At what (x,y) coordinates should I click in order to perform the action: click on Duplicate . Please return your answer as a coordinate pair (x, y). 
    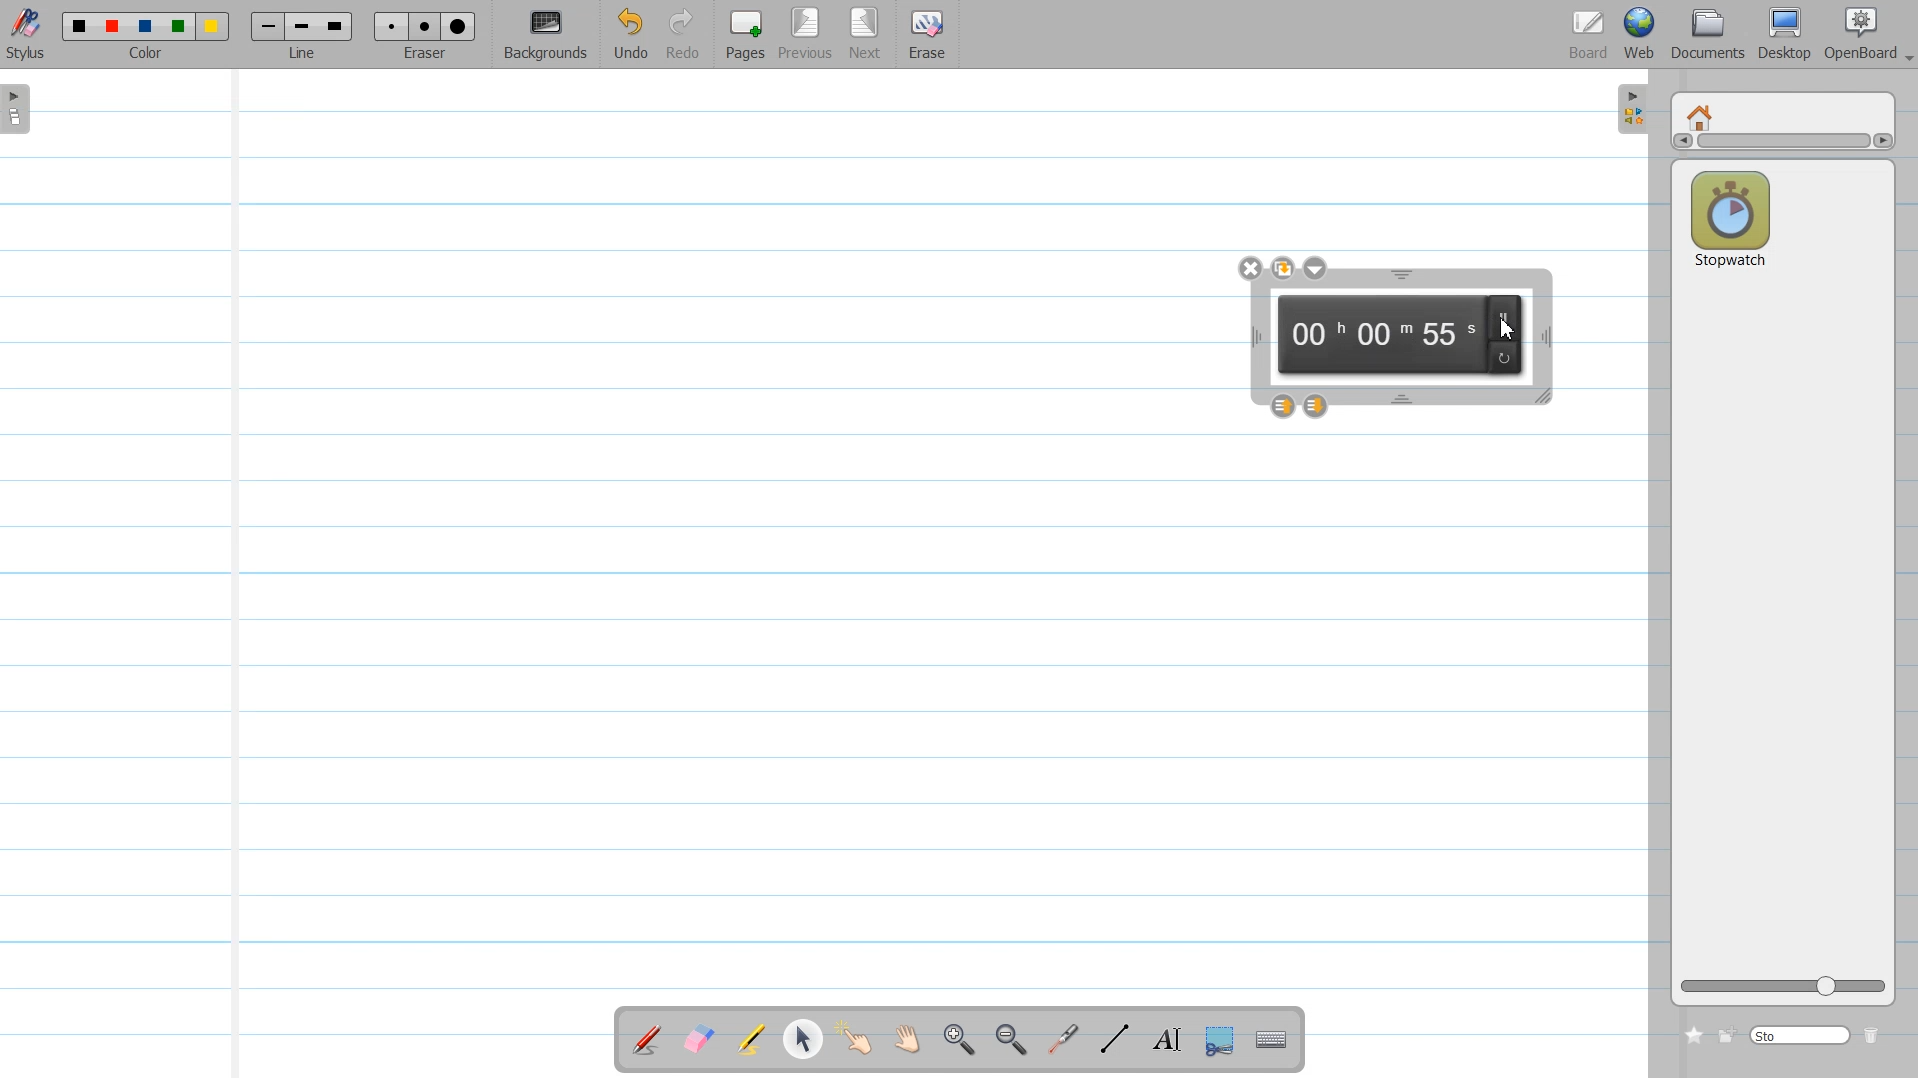
    Looking at the image, I should click on (1284, 268).